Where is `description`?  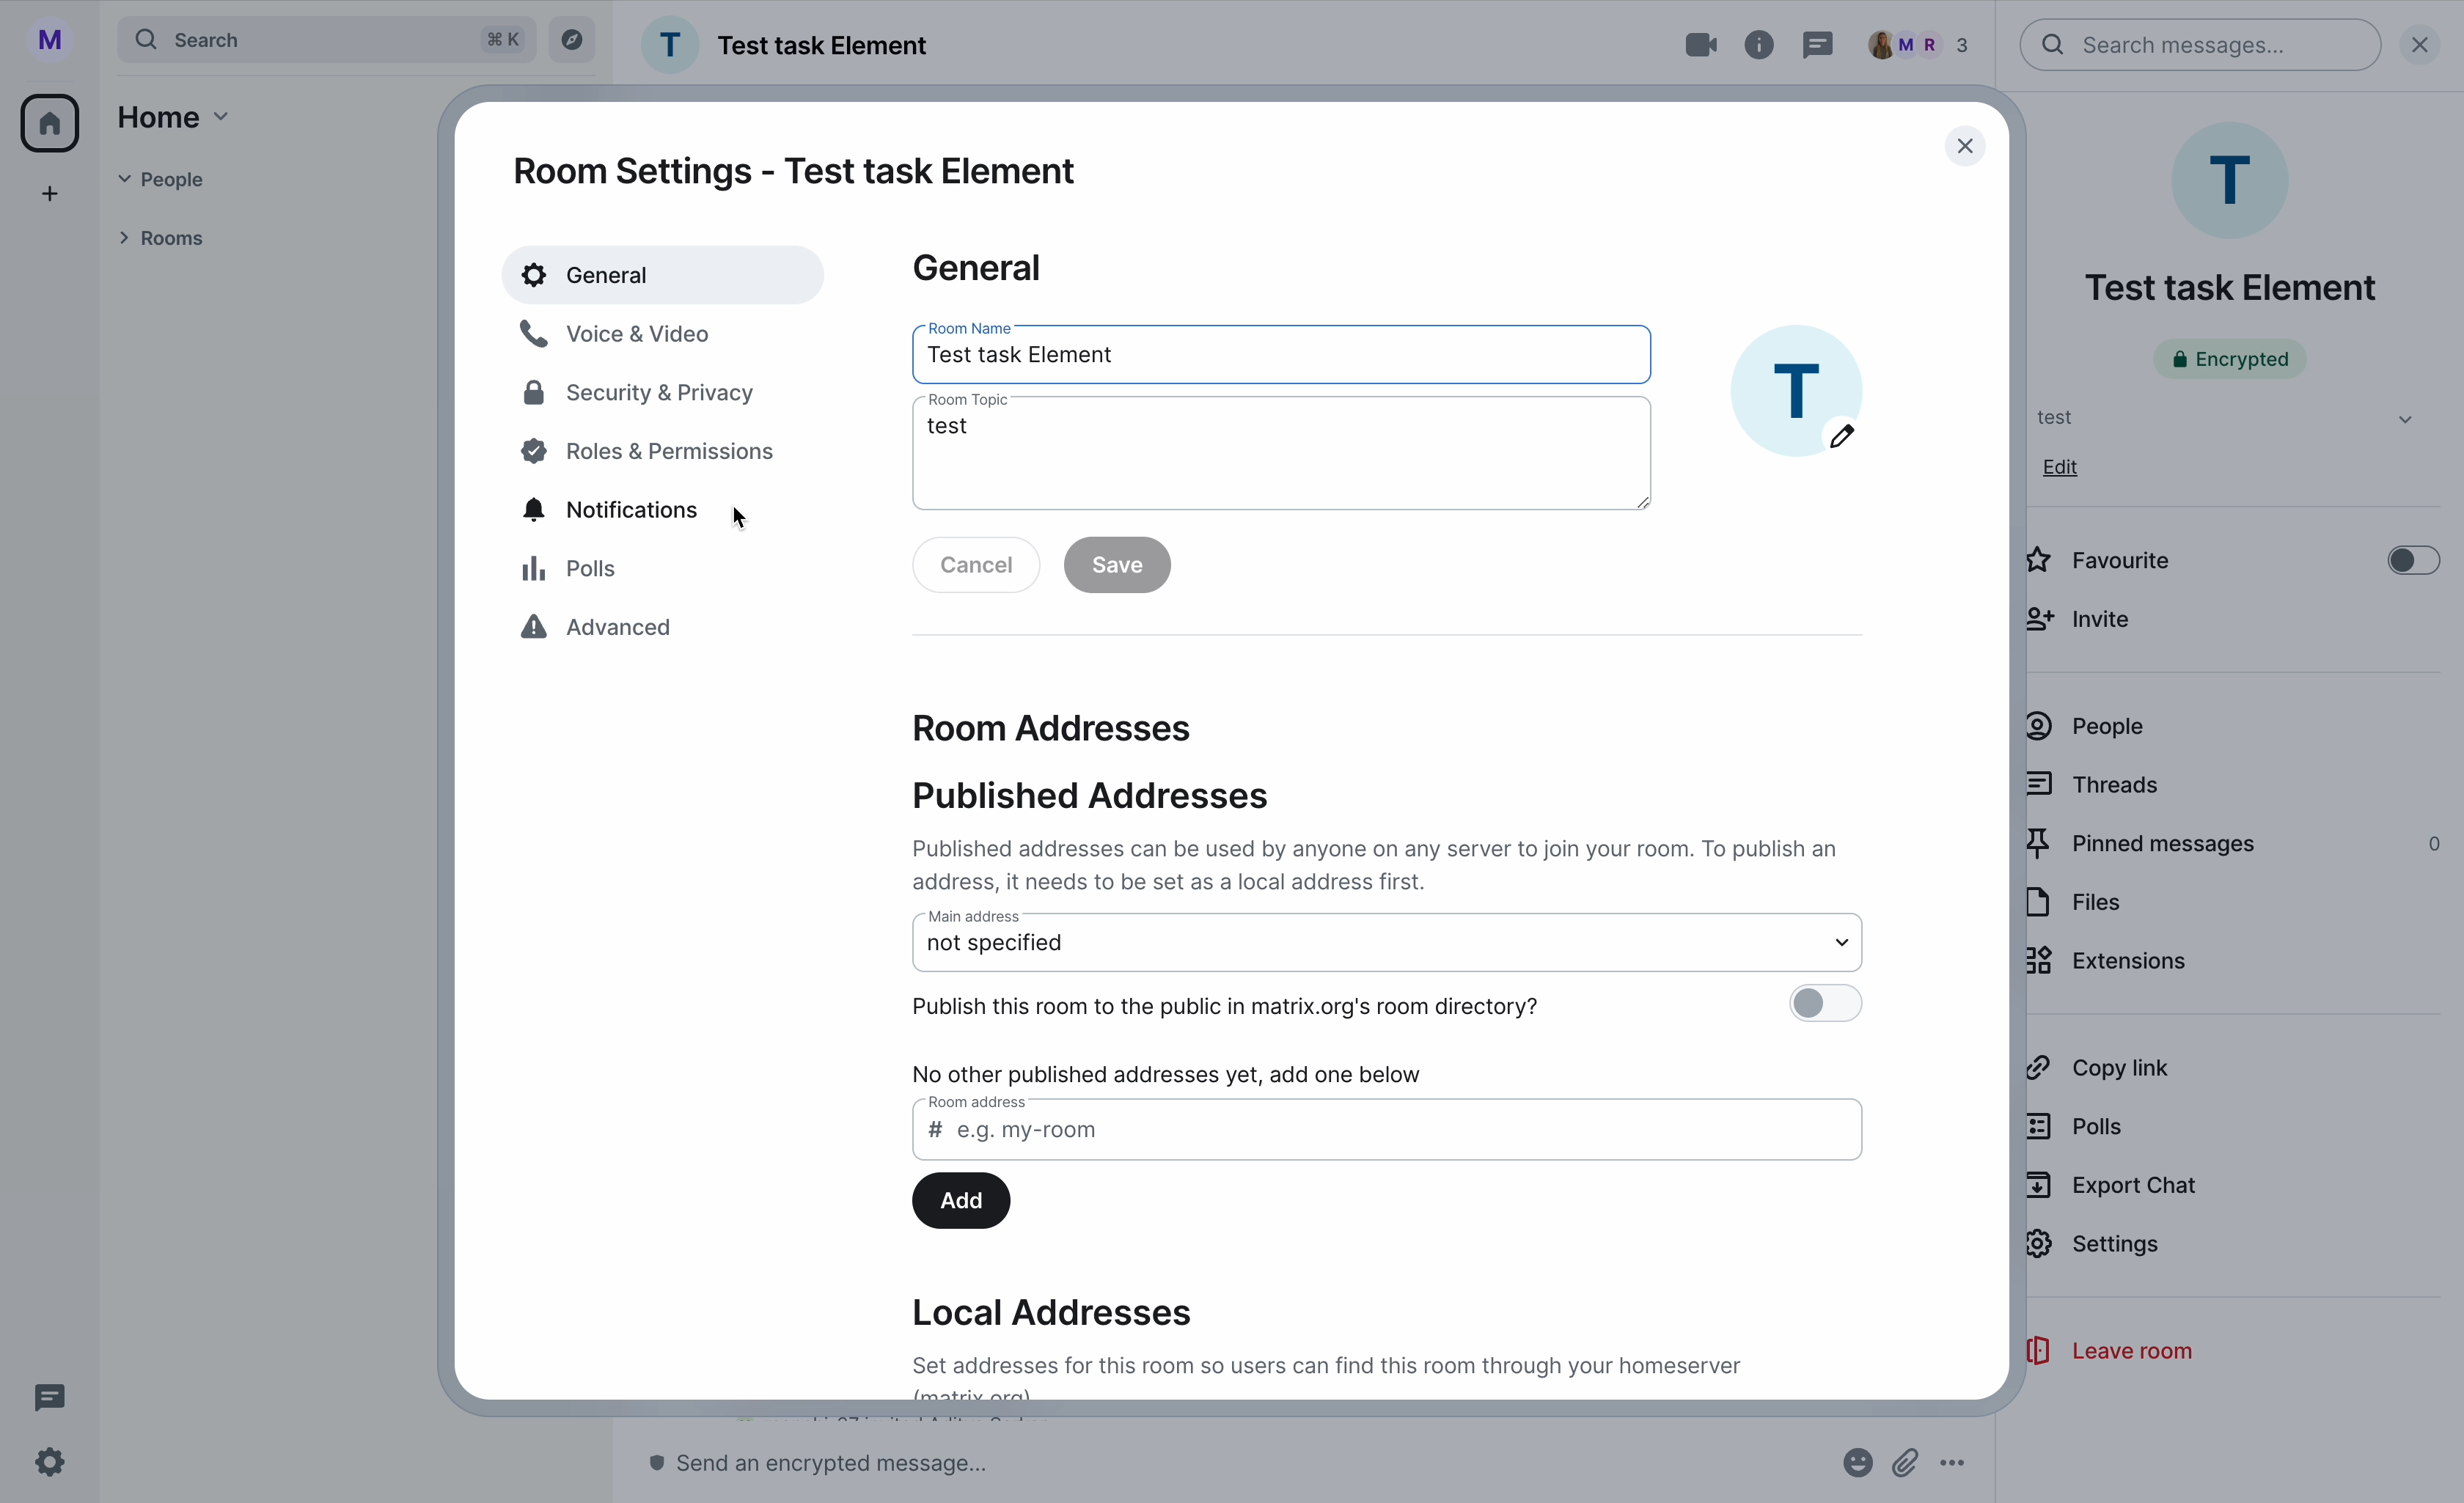 description is located at coordinates (1332, 1374).